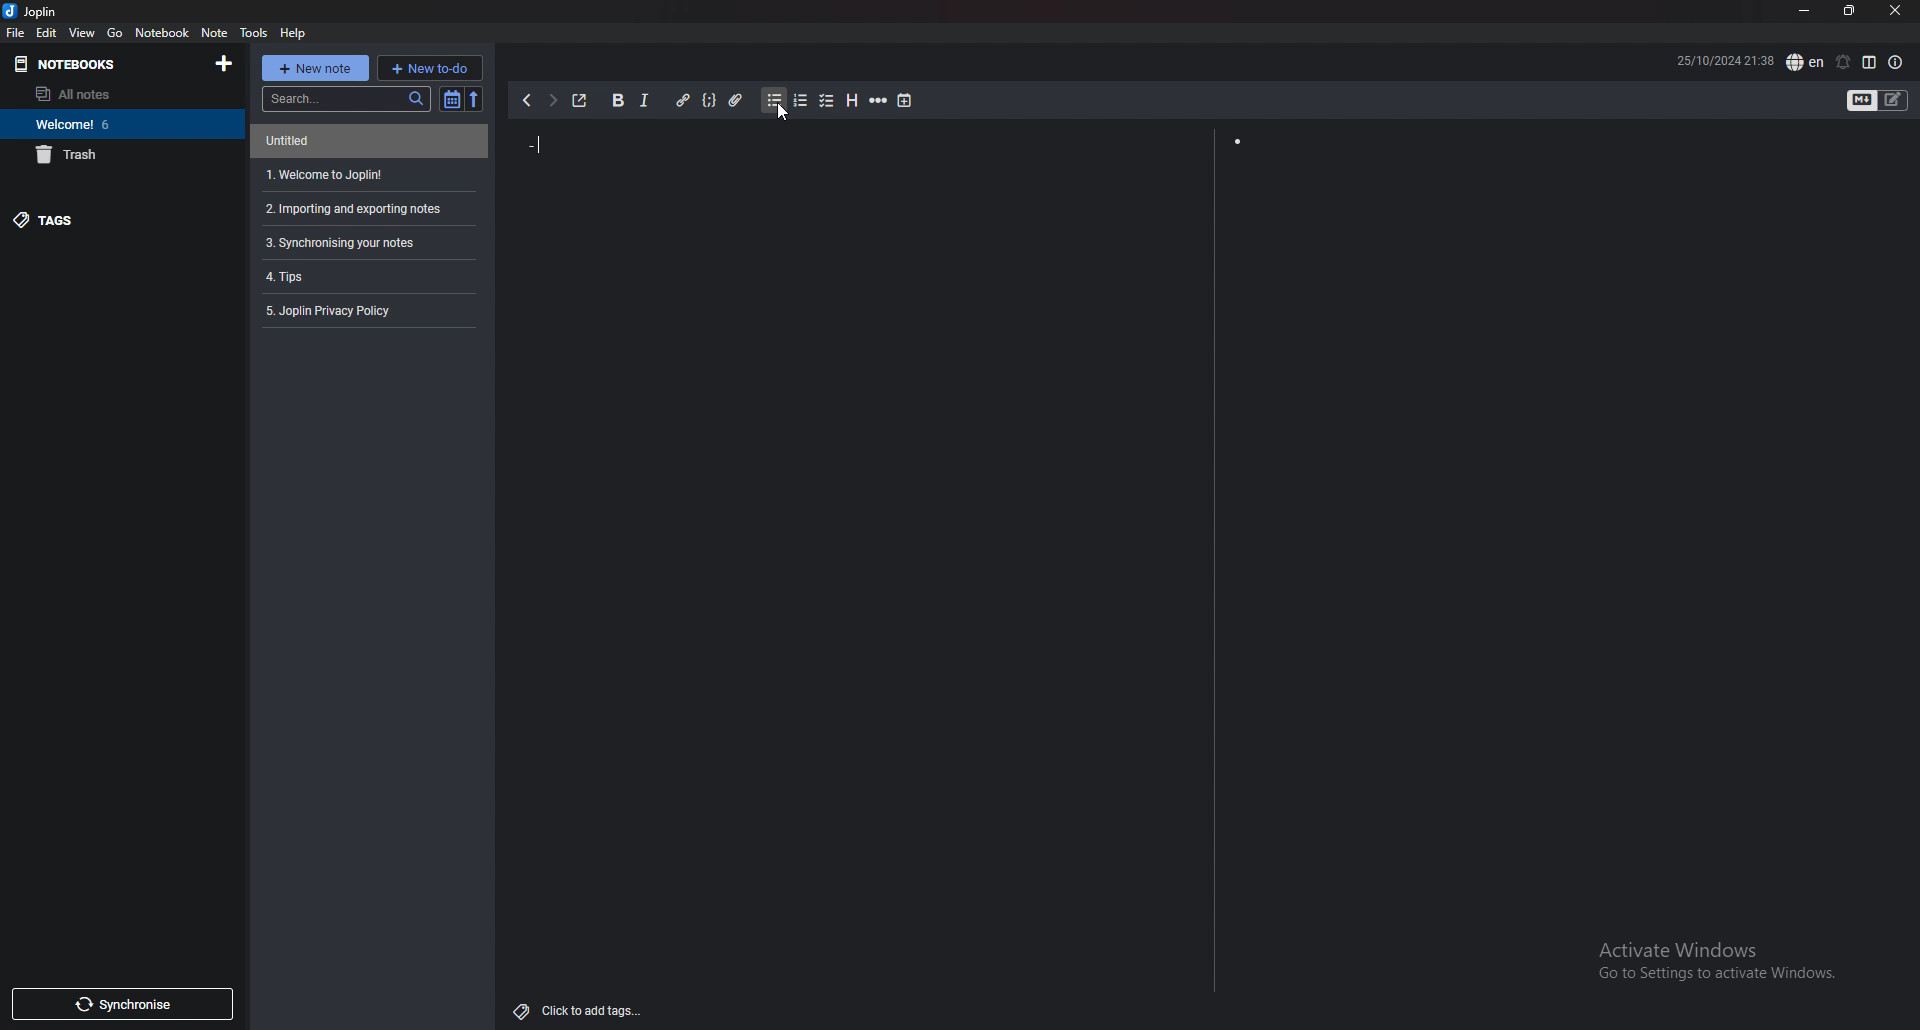  What do you see at coordinates (43, 219) in the screenshot?
I see `Tags` at bounding box center [43, 219].